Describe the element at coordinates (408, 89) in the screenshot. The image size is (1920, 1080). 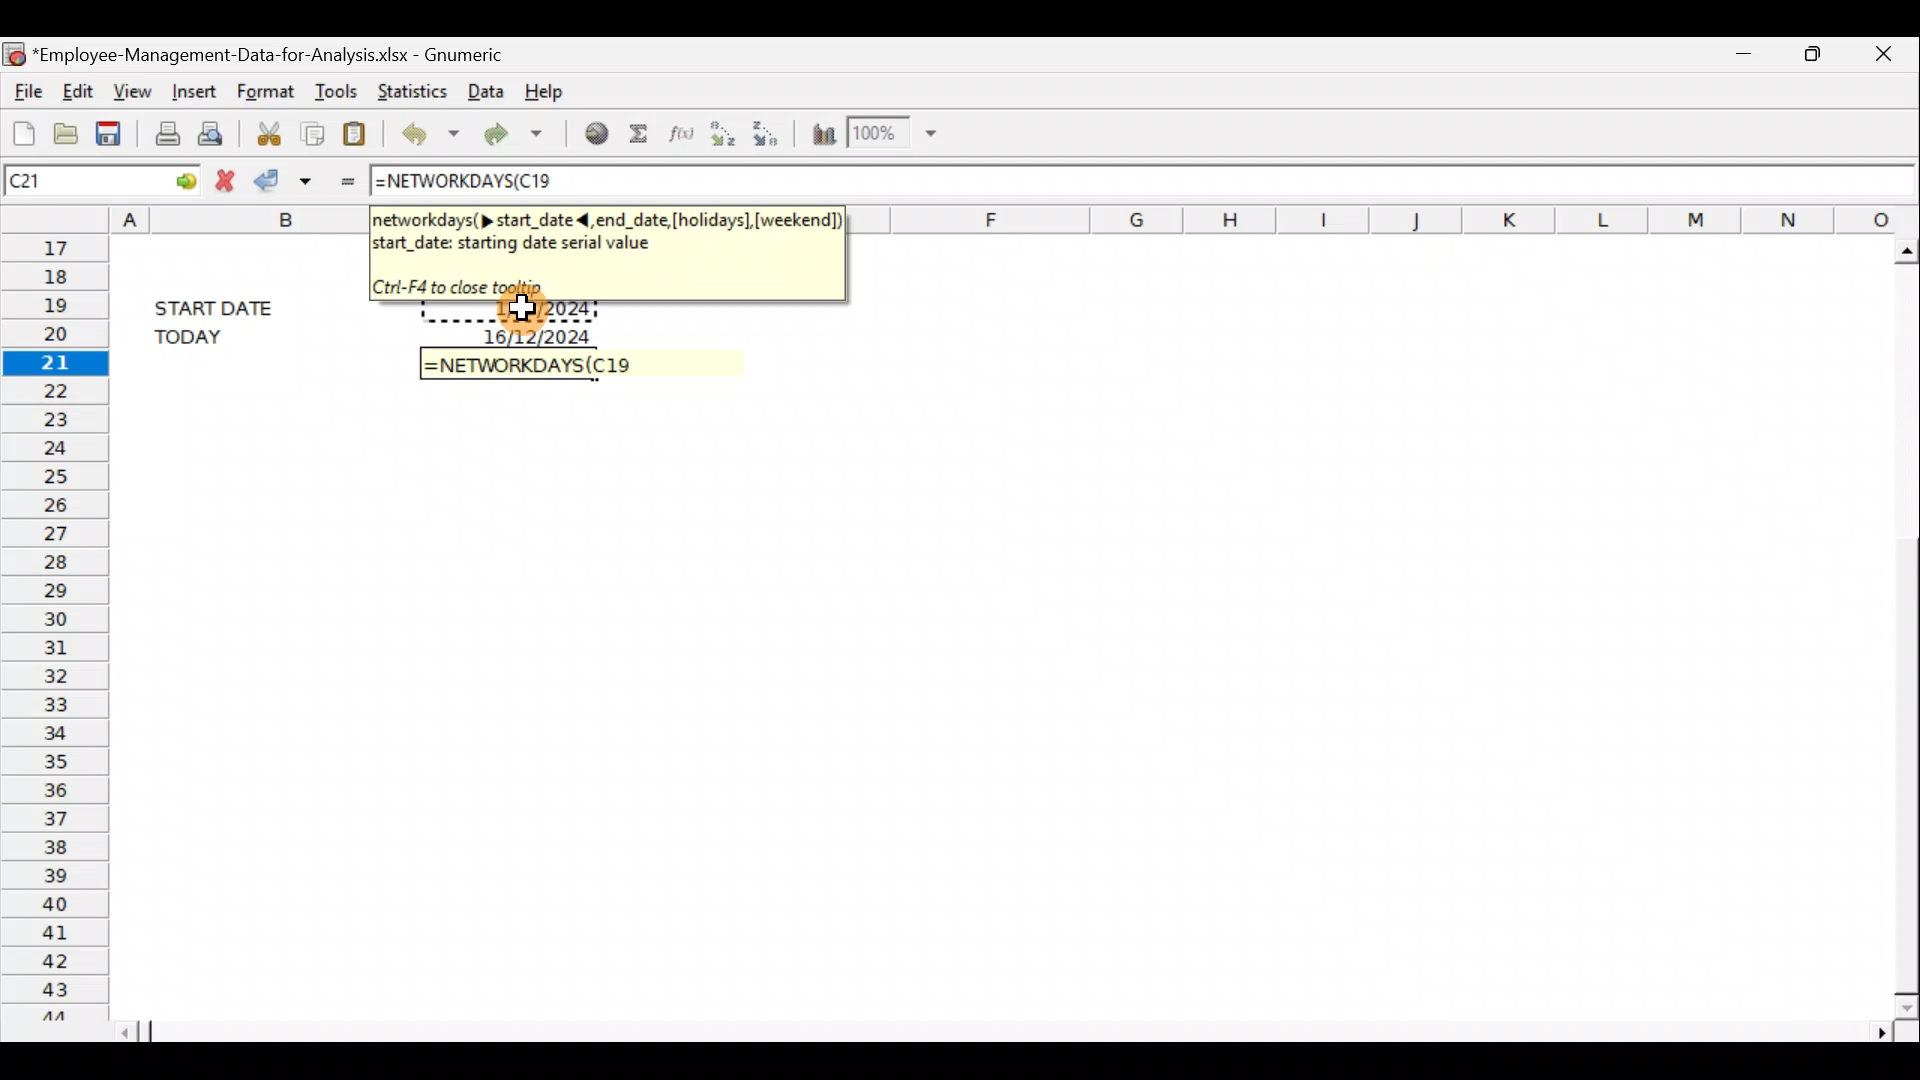
I see `Statistics` at that location.